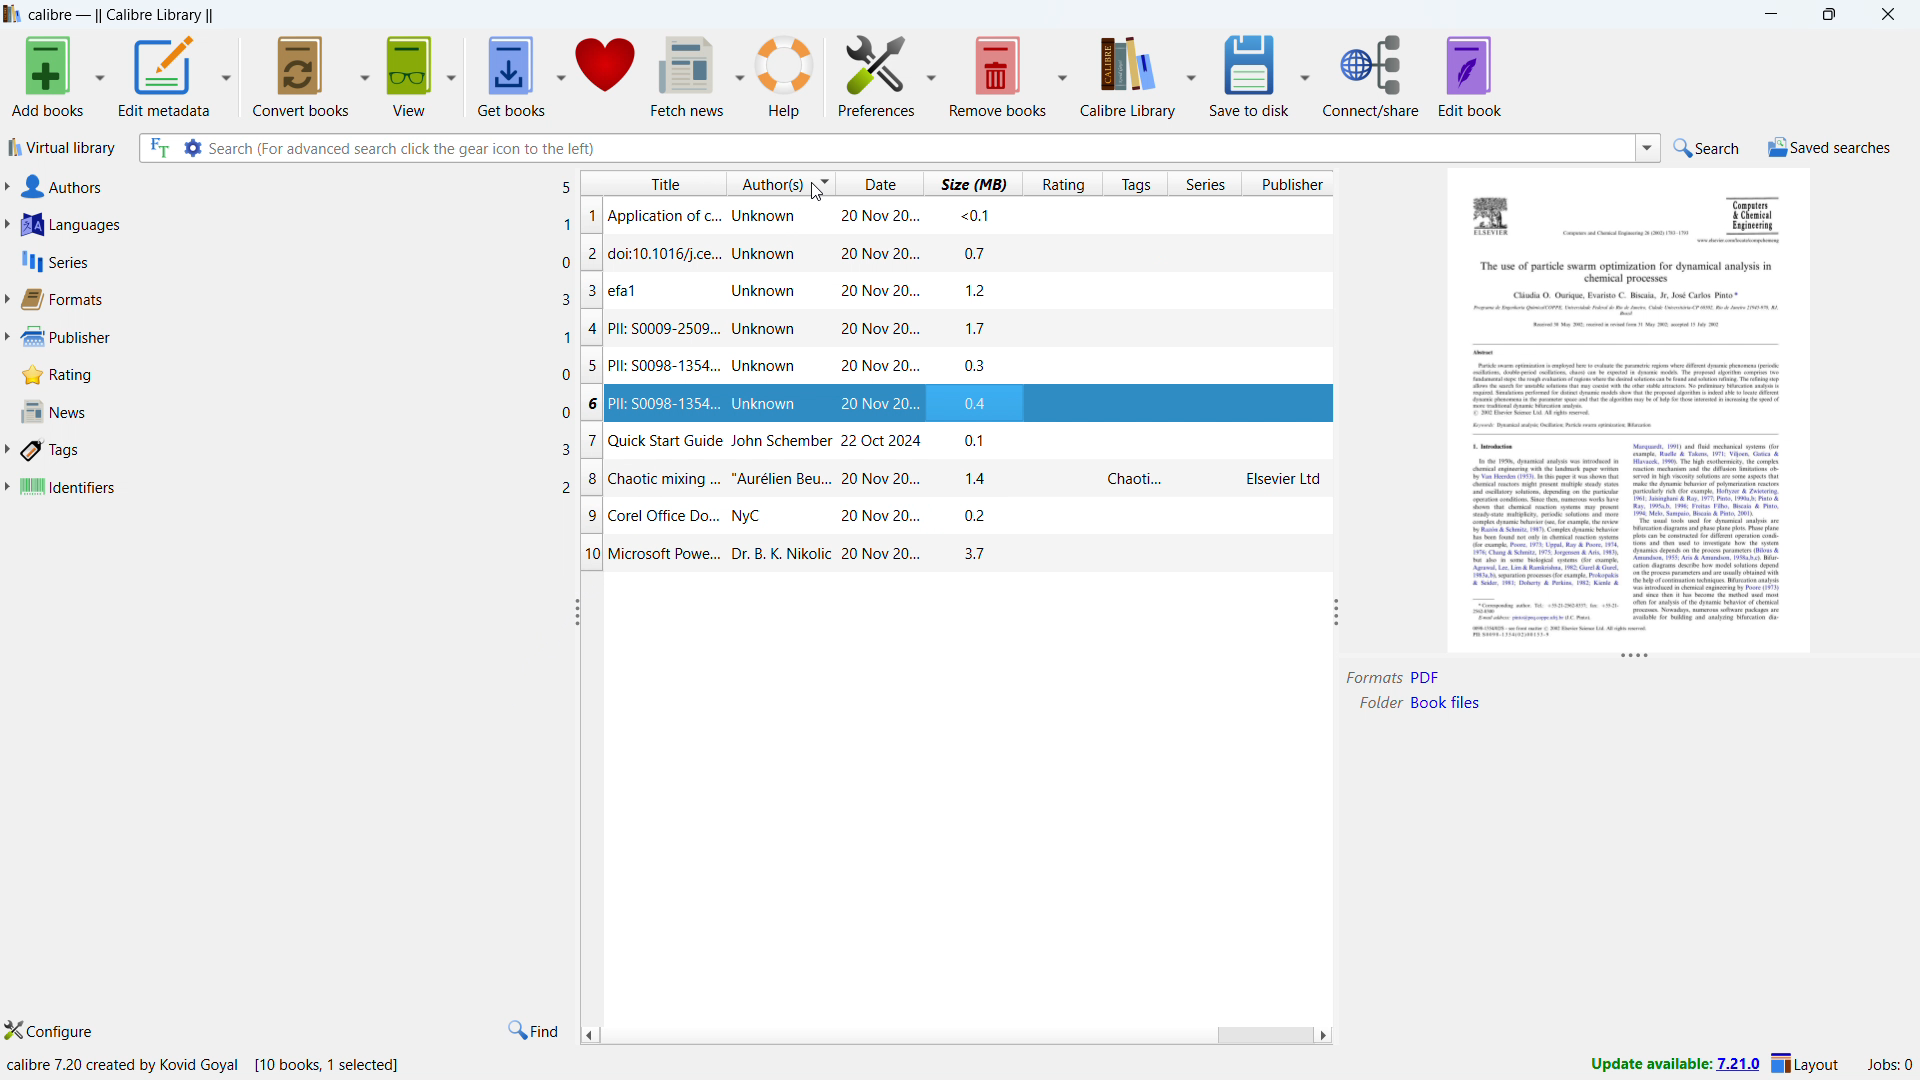  What do you see at coordinates (574, 611) in the screenshot?
I see `resize` at bounding box center [574, 611].